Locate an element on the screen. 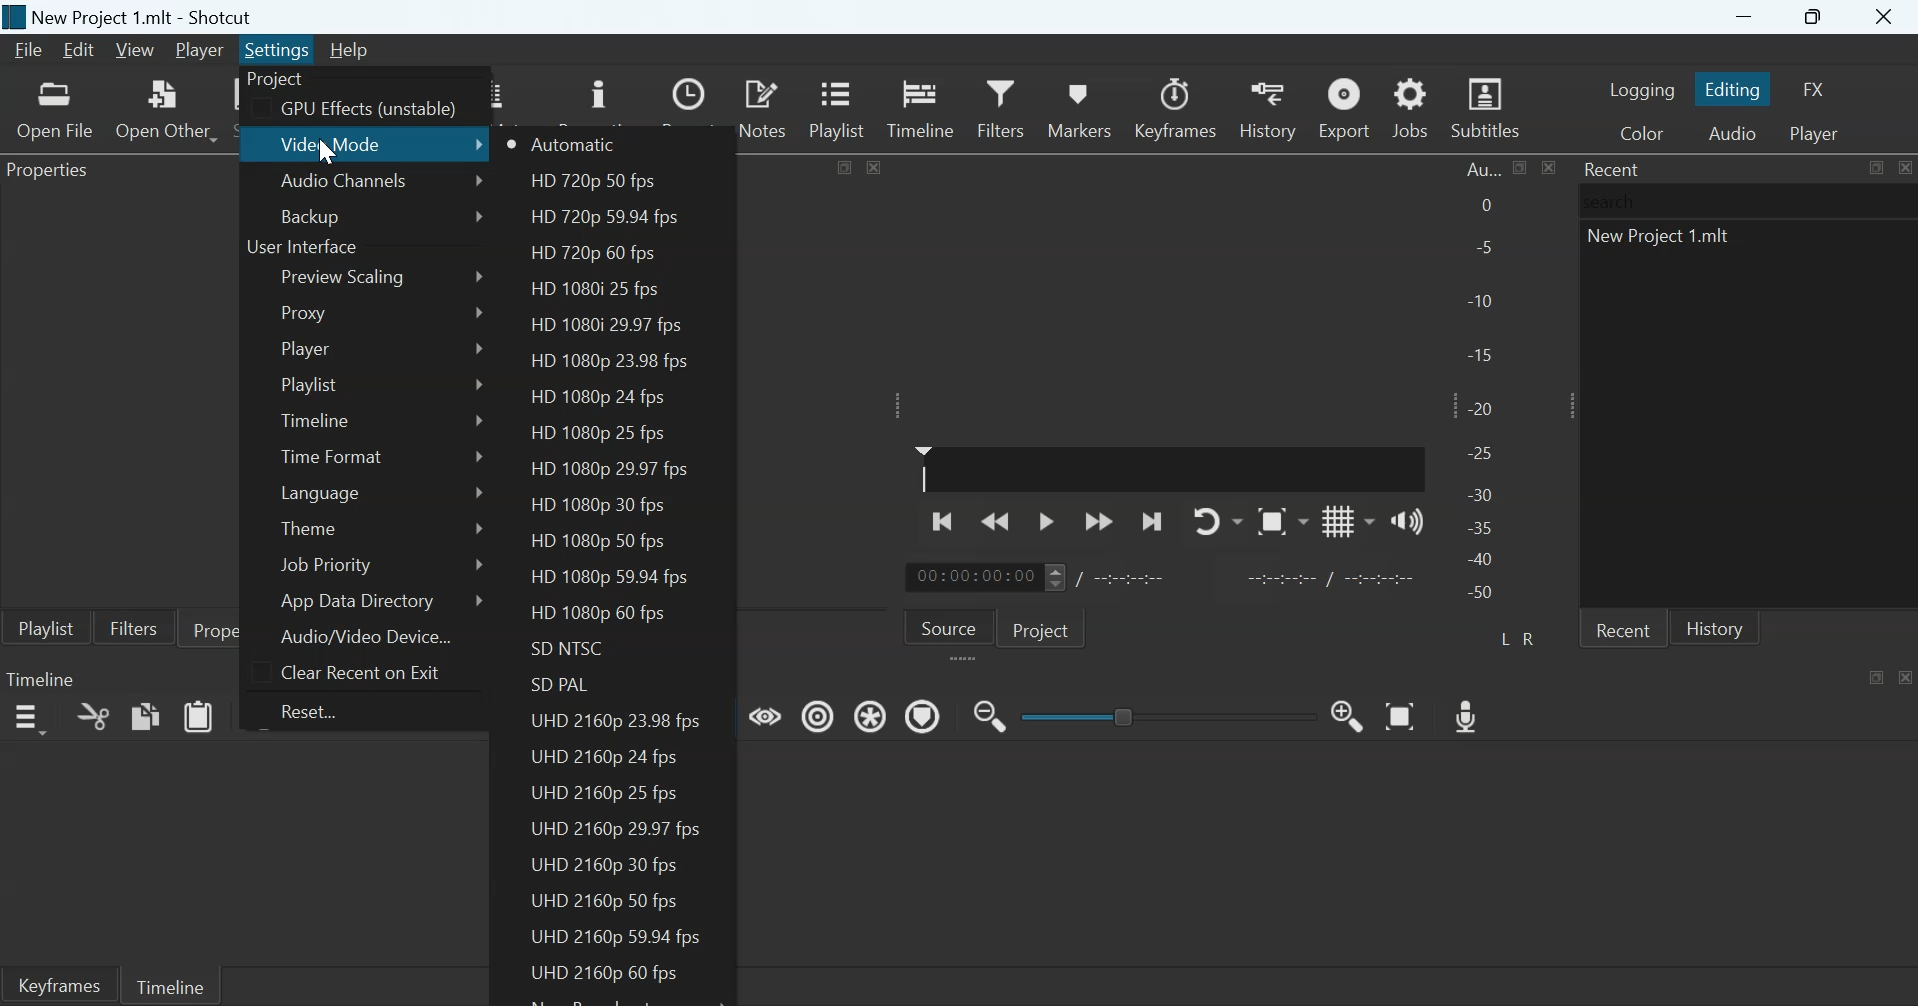 The image size is (1918, 1006). Time format is located at coordinates (332, 456).